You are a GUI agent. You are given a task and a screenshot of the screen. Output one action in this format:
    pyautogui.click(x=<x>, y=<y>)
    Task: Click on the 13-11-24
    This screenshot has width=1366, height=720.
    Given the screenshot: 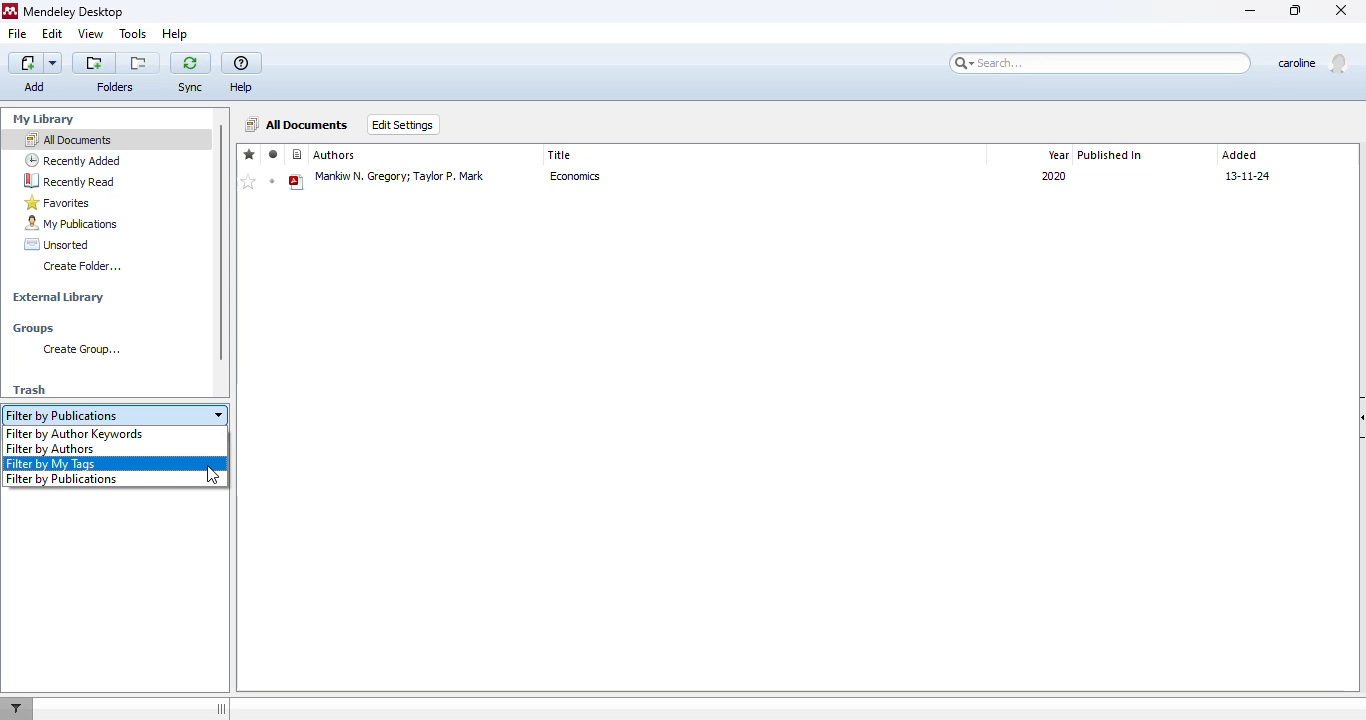 What is the action you would take?
    pyautogui.click(x=1254, y=175)
    